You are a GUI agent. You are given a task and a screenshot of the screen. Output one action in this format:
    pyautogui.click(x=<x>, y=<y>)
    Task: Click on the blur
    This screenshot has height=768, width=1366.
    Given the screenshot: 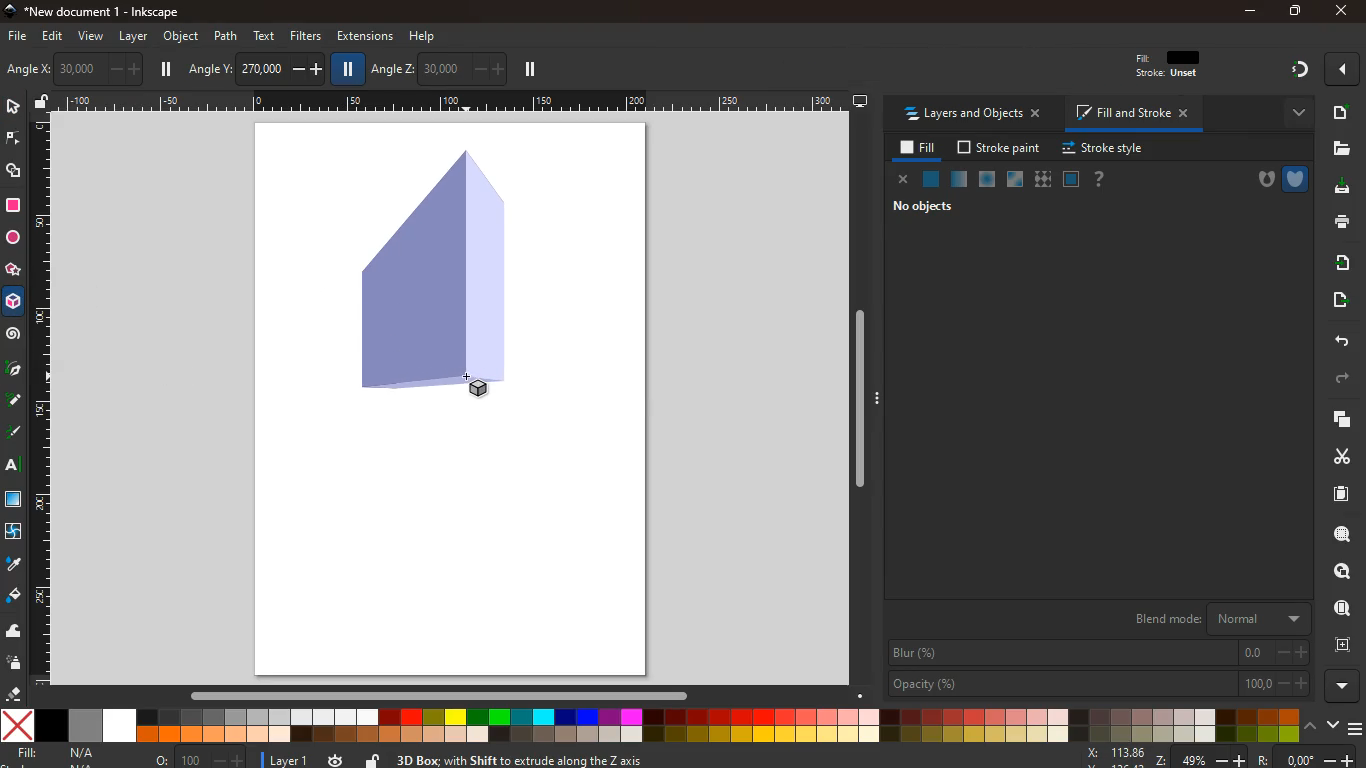 What is the action you would take?
    pyautogui.click(x=1098, y=653)
    